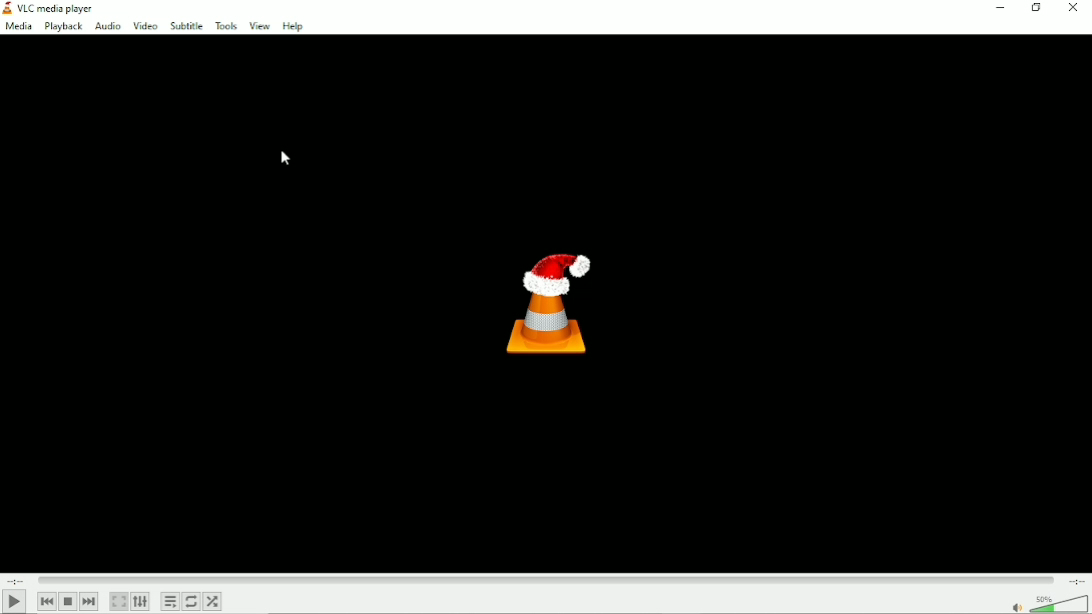 Image resolution: width=1092 pixels, height=614 pixels. Describe the element at coordinates (1001, 8) in the screenshot. I see `Minimize` at that location.